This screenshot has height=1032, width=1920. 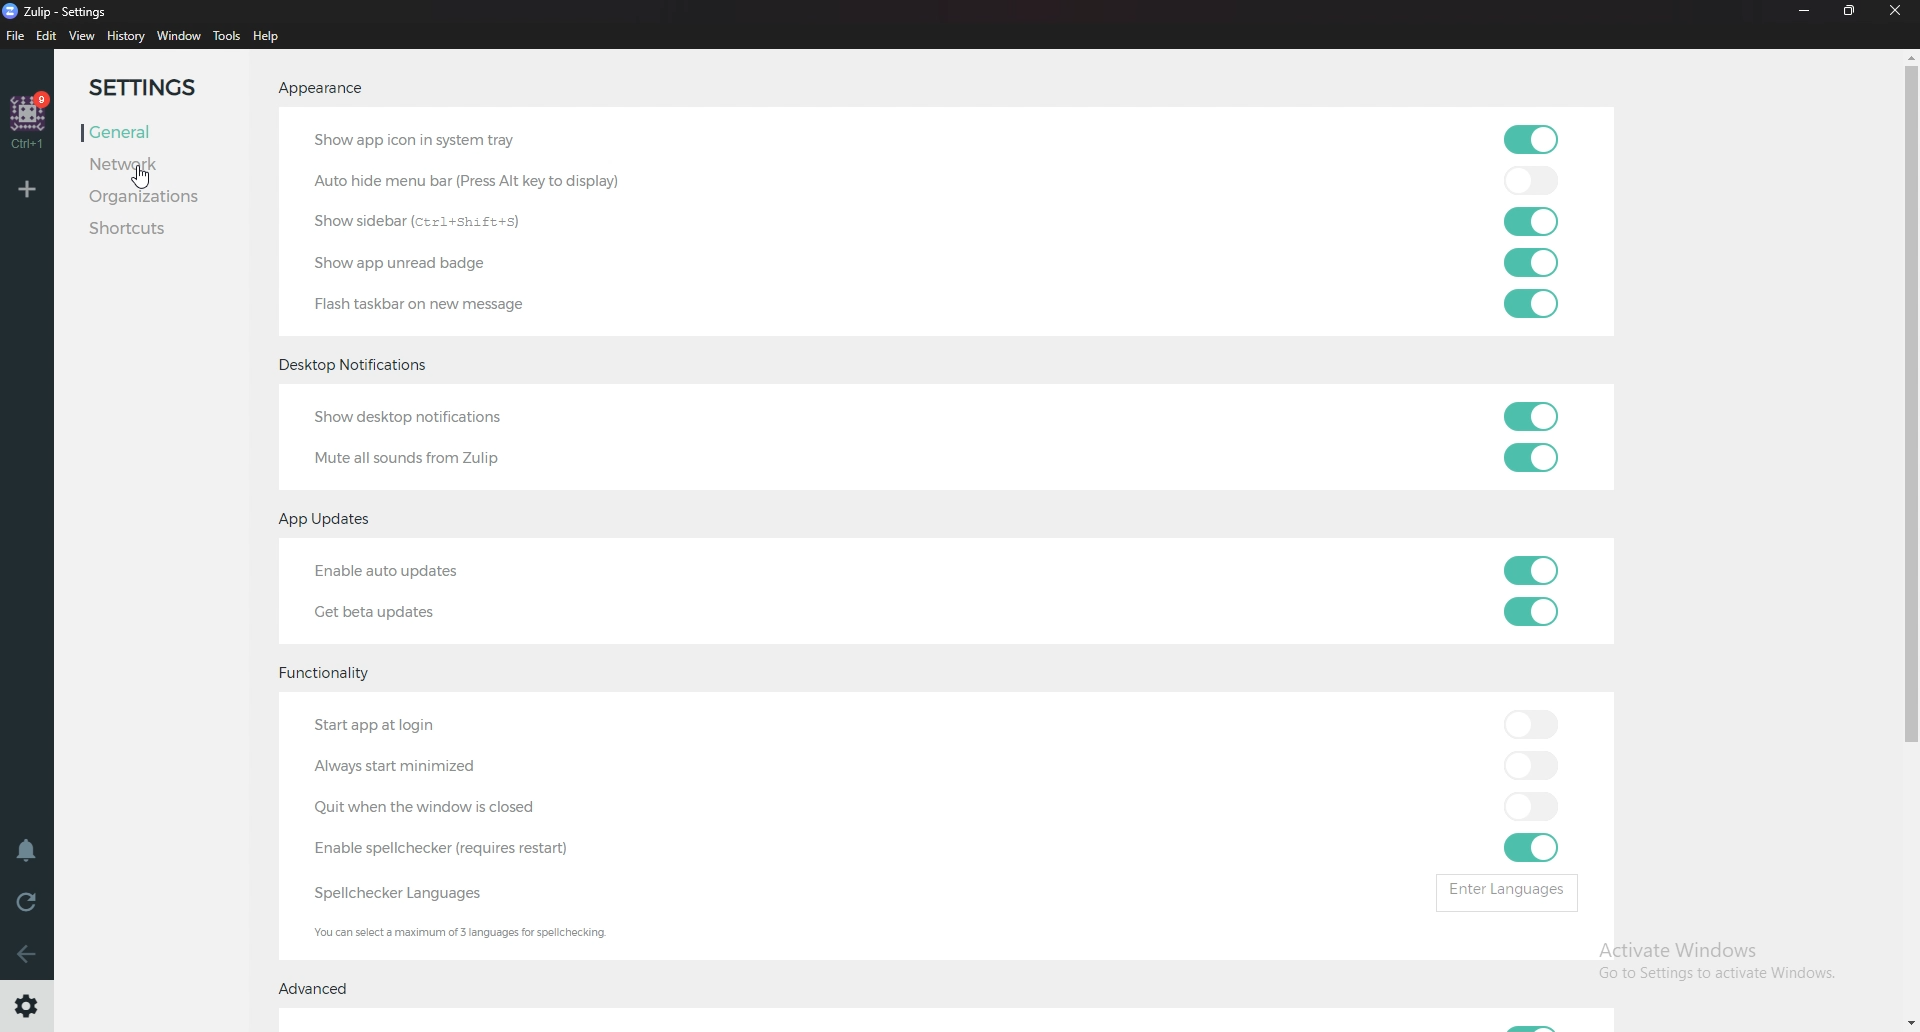 What do you see at coordinates (24, 854) in the screenshot?
I see `Enable do not disturb` at bounding box center [24, 854].